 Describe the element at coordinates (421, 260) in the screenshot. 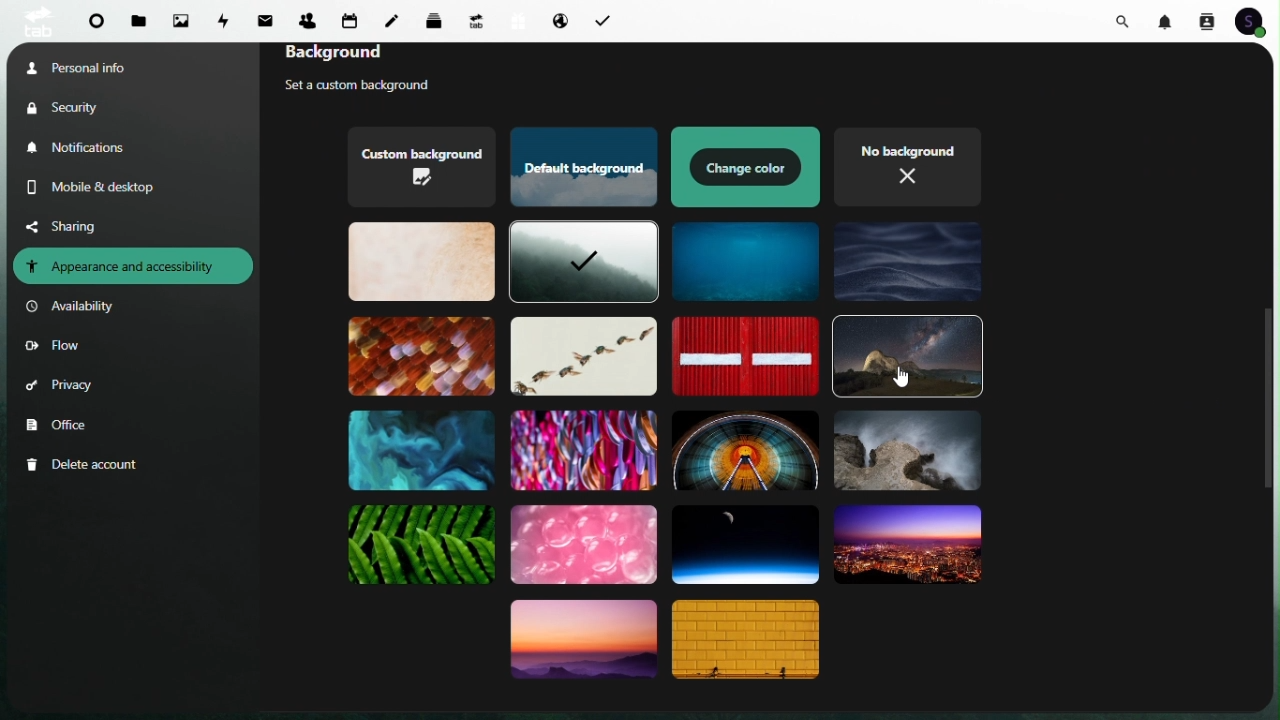

I see `Themes` at that location.